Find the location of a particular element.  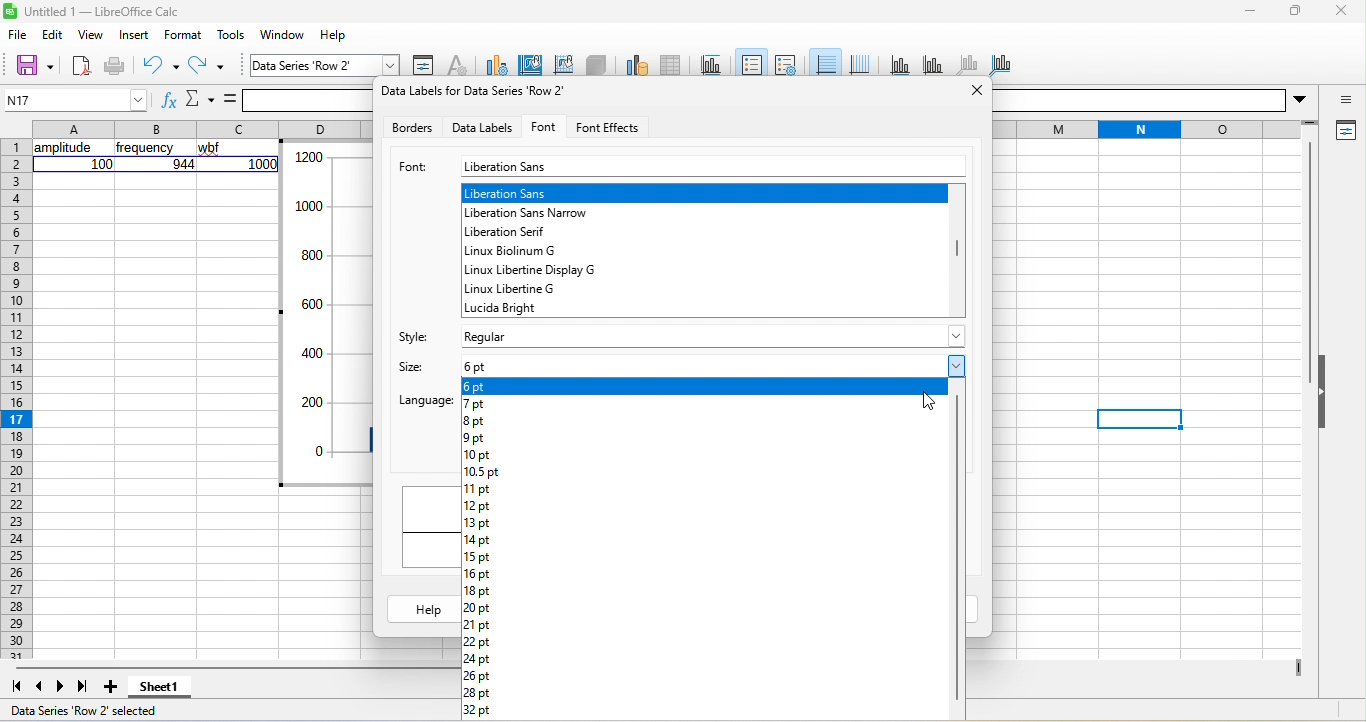

wbf is located at coordinates (214, 149).